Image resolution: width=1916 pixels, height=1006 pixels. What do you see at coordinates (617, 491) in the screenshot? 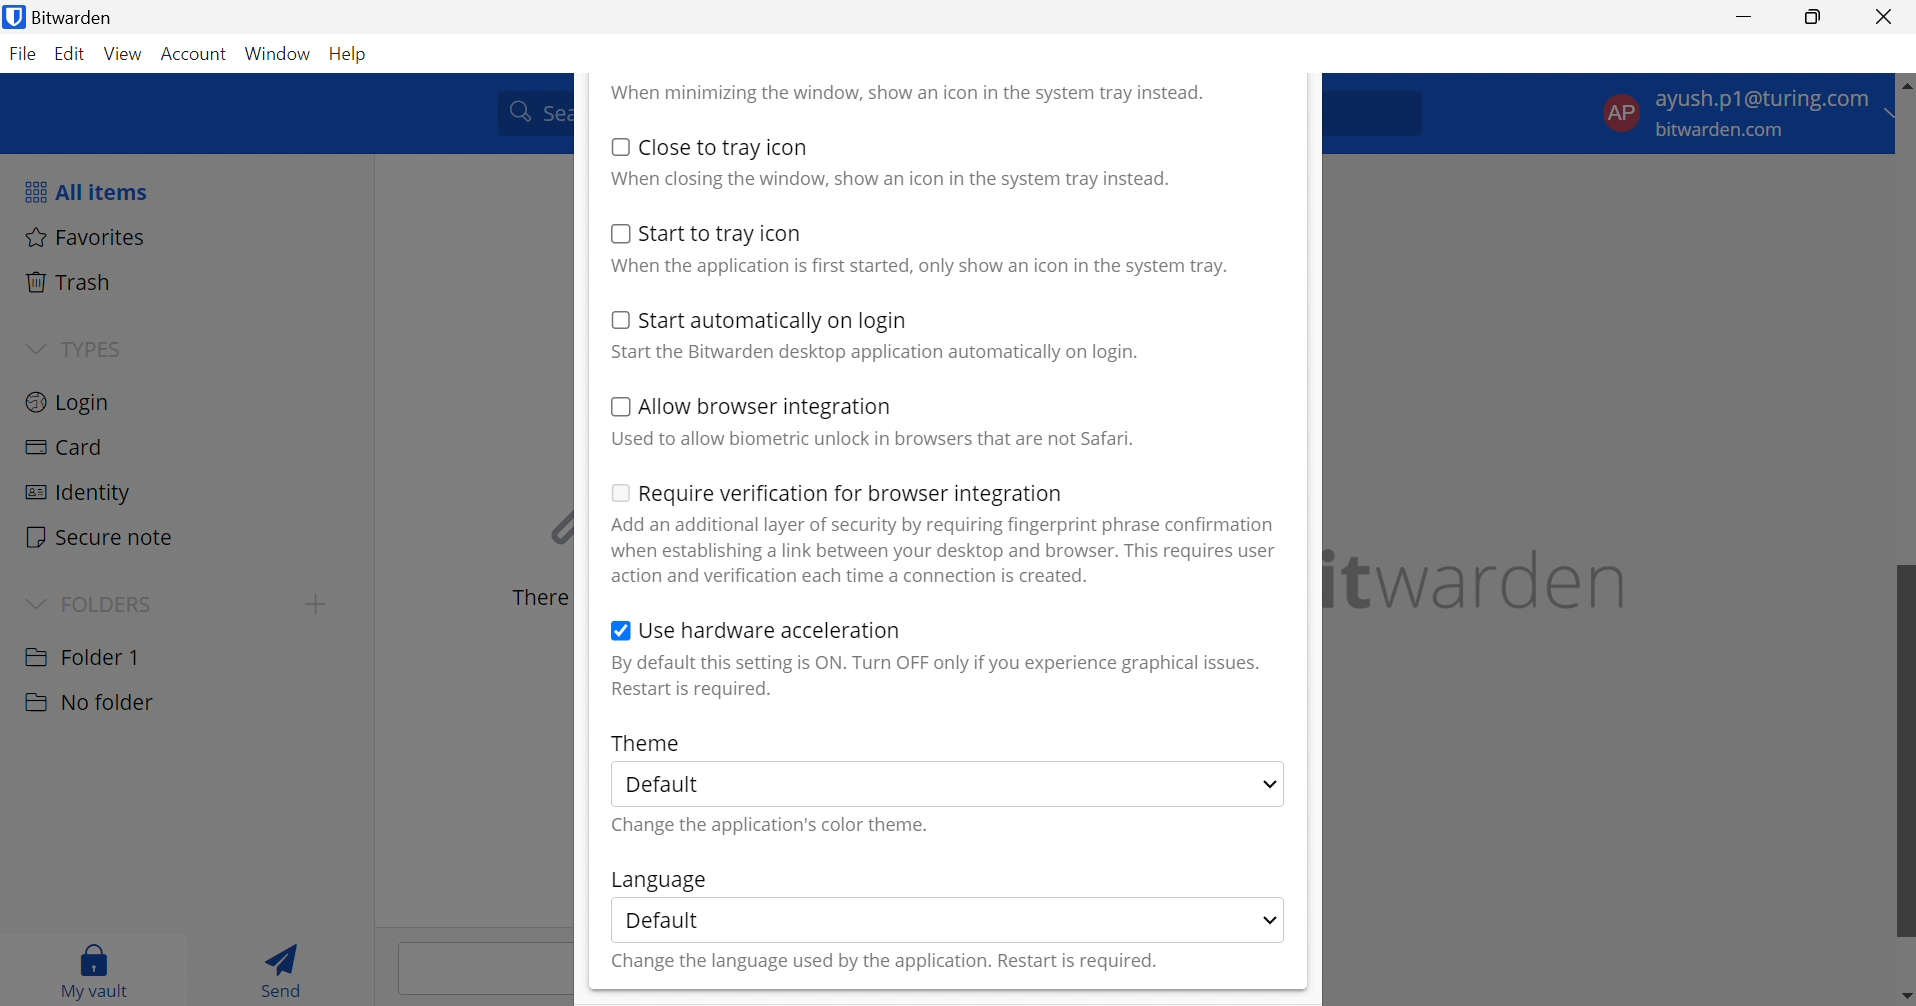
I see `Checkbox` at bounding box center [617, 491].